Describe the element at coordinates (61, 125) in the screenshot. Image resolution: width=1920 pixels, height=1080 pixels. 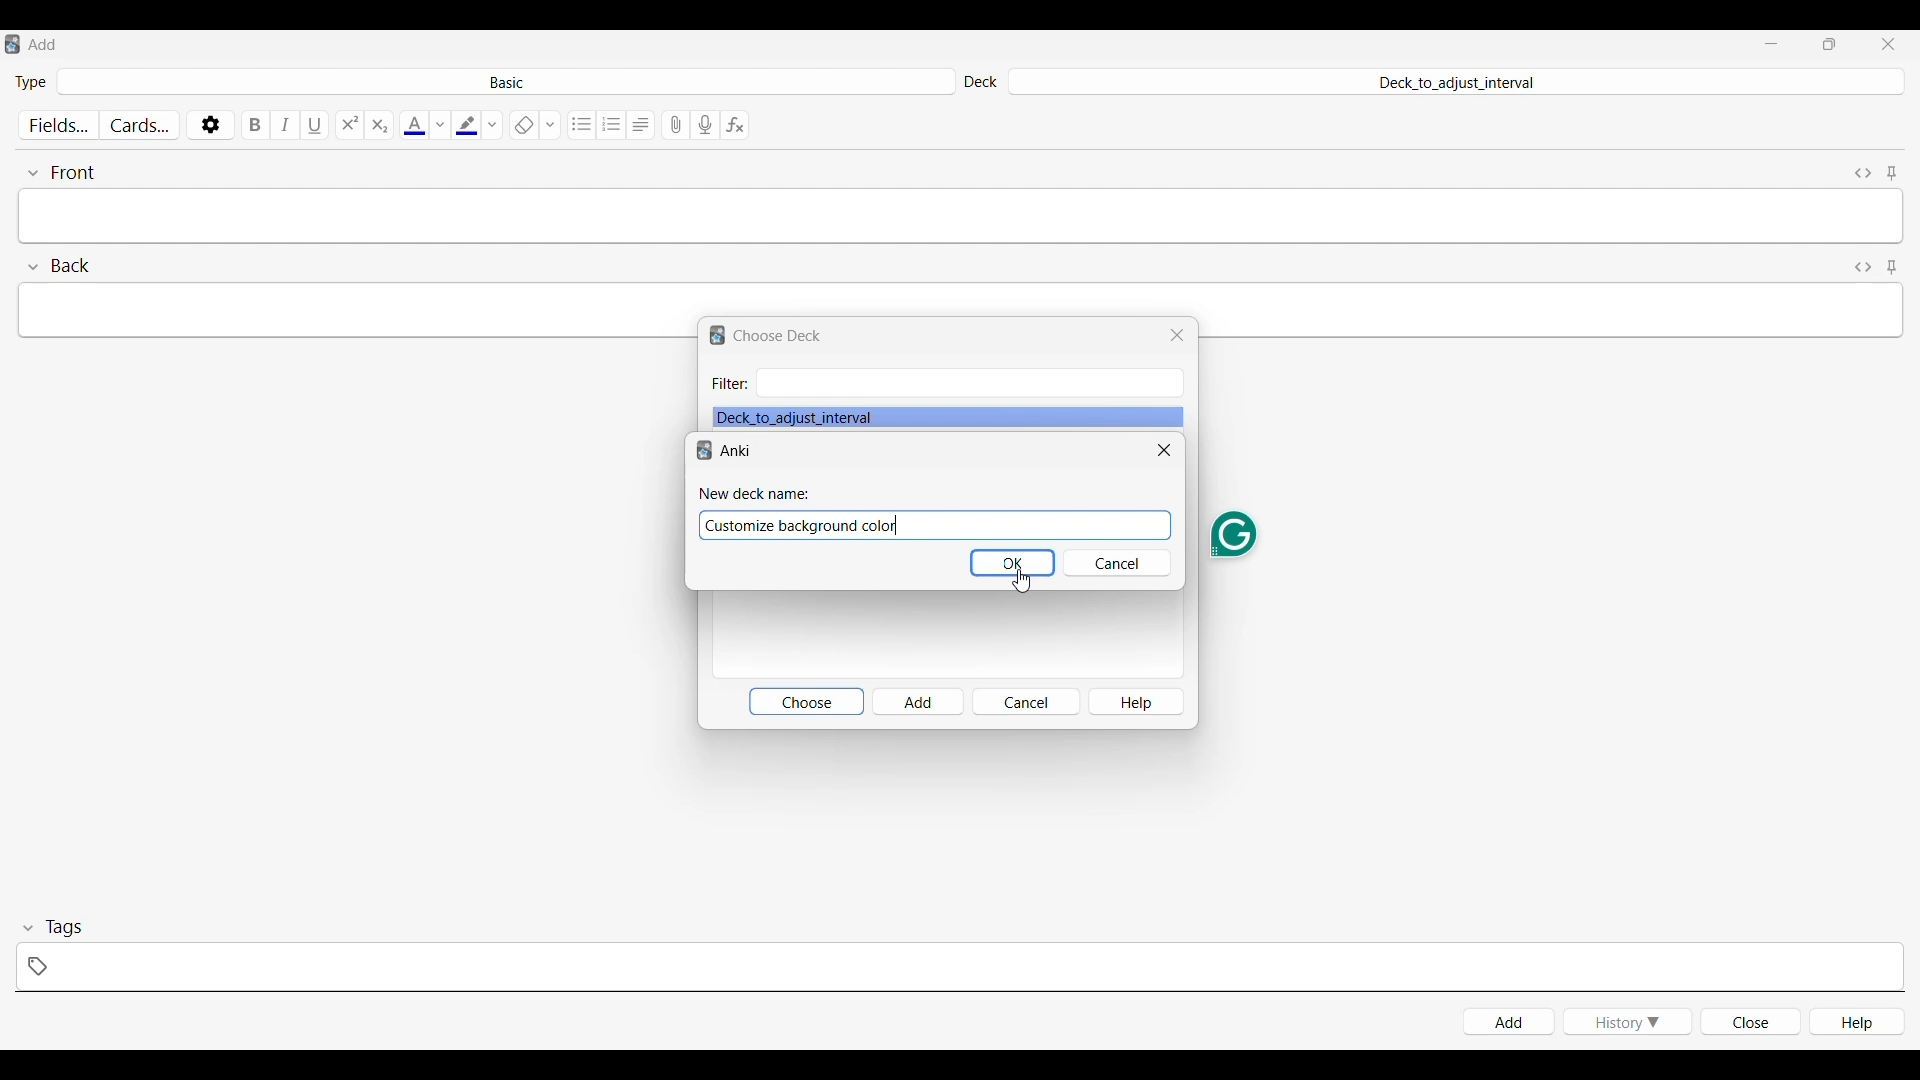
I see `Customize fields` at that location.